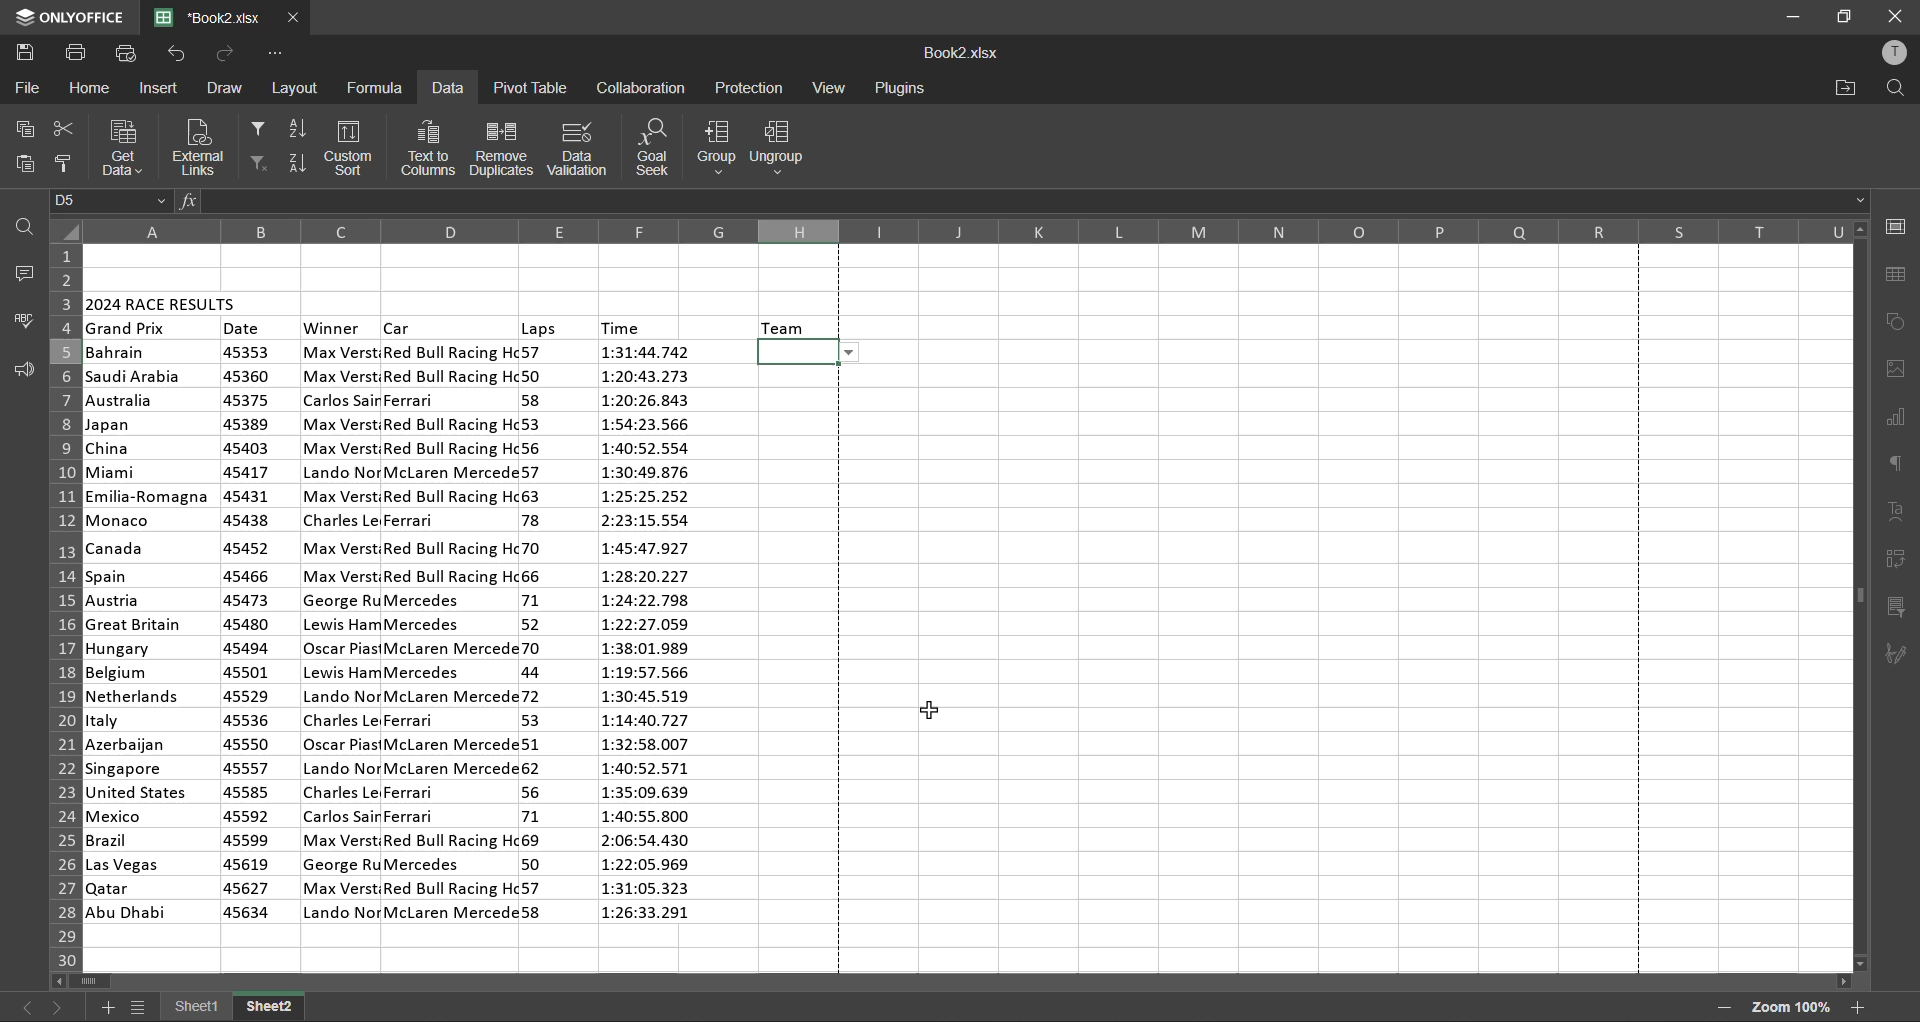 The width and height of the screenshot is (1920, 1022). Describe the element at coordinates (25, 320) in the screenshot. I see `spellcheck` at that location.